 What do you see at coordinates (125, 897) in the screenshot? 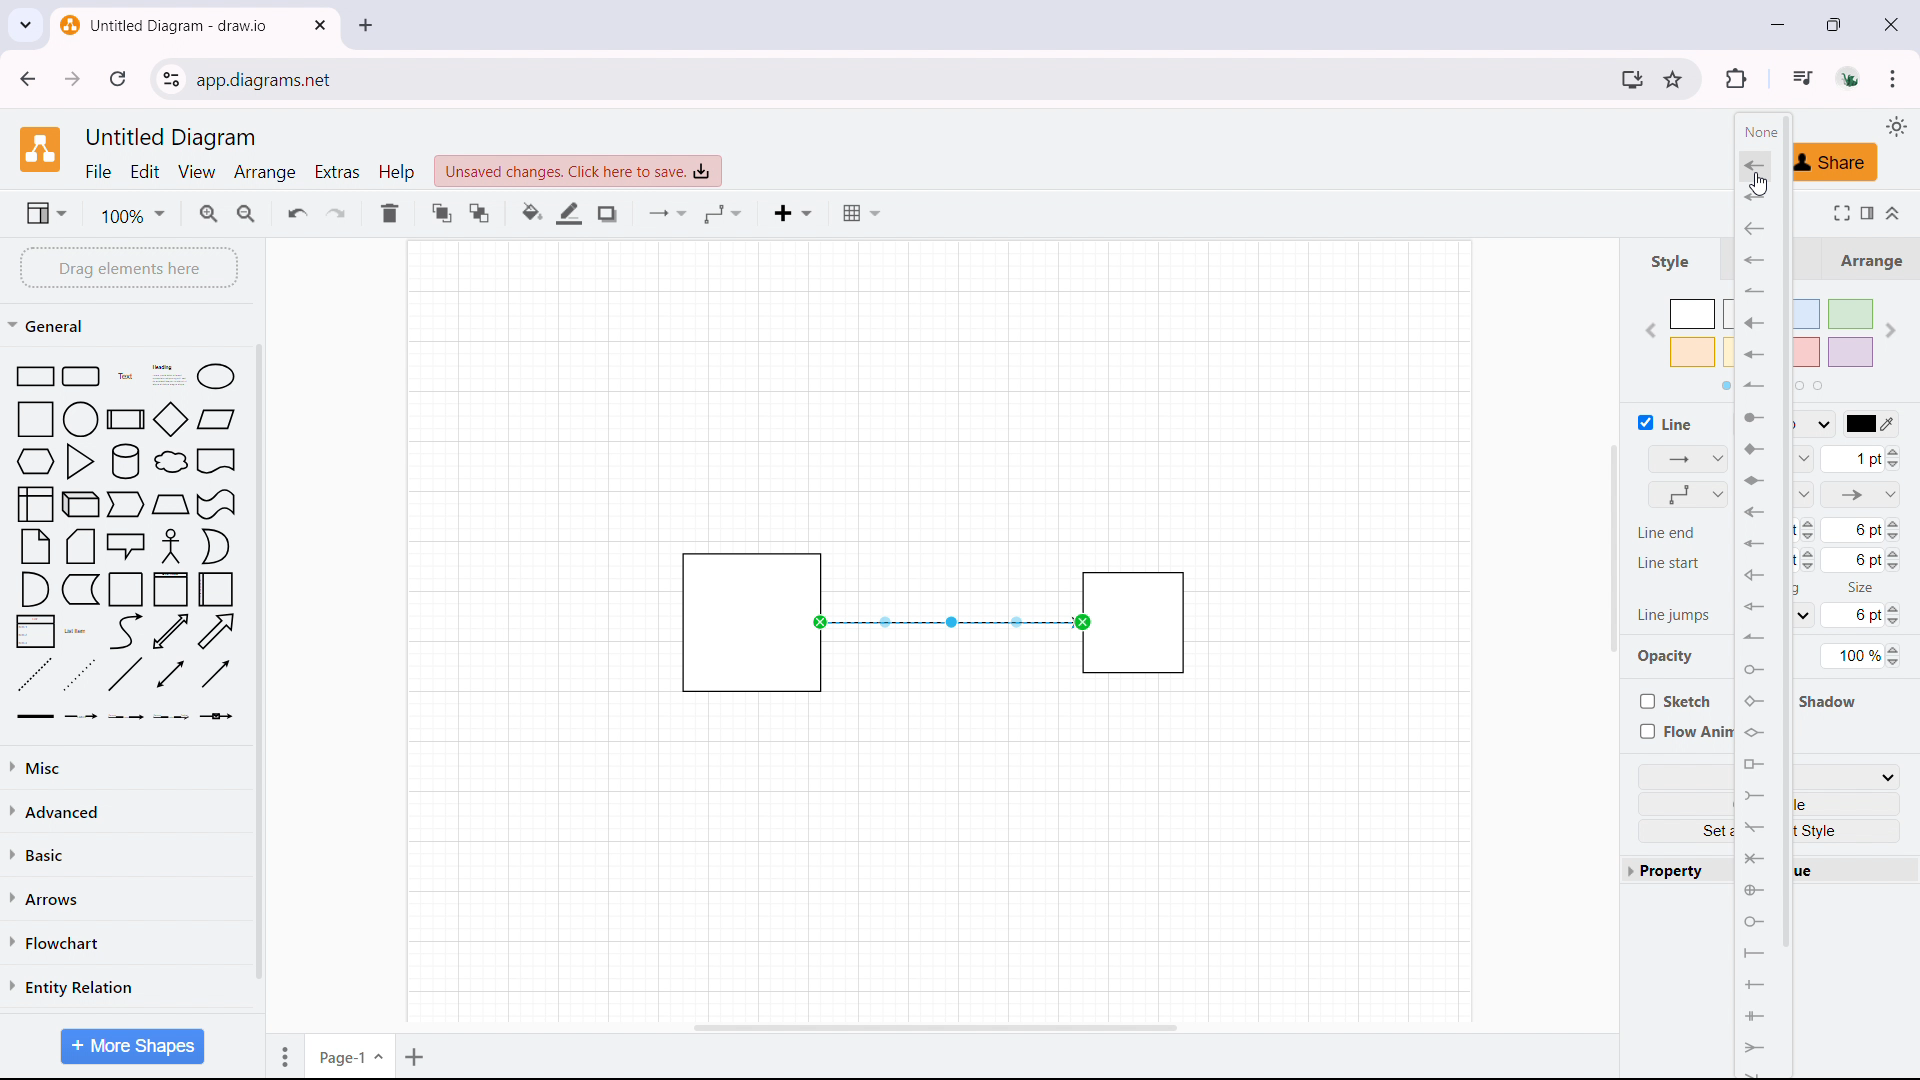
I see `arrows` at bounding box center [125, 897].